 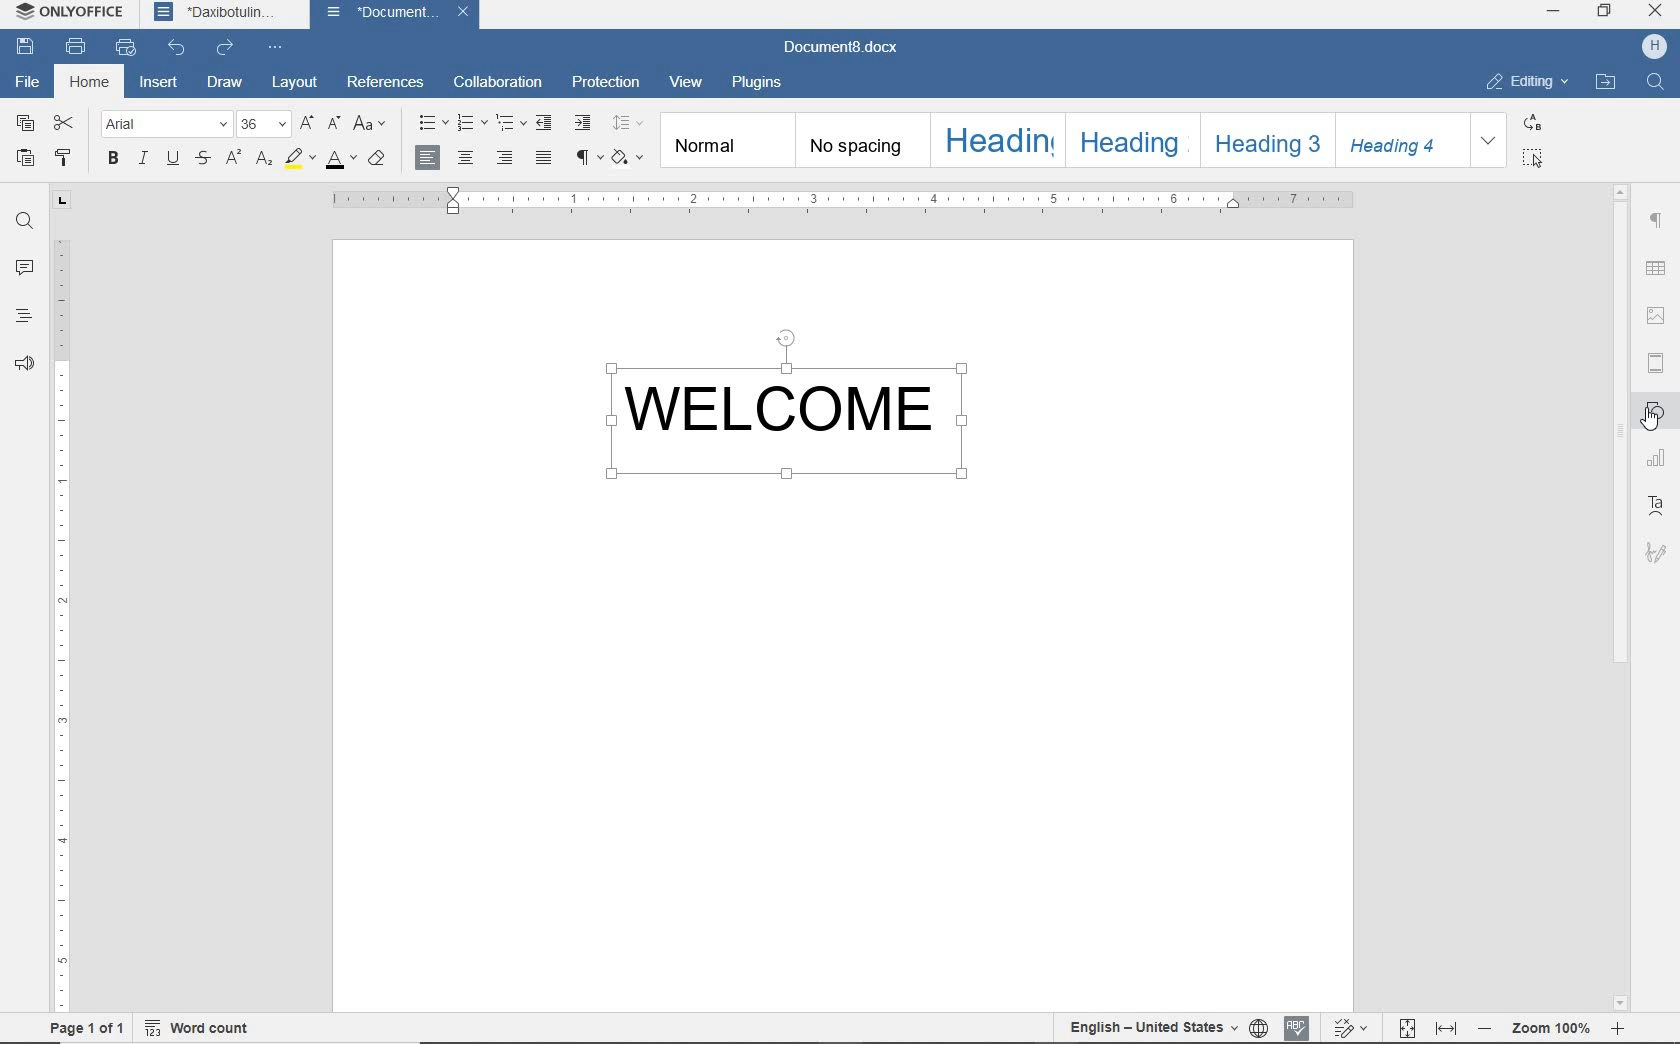 I want to click on PRINT, so click(x=75, y=47).